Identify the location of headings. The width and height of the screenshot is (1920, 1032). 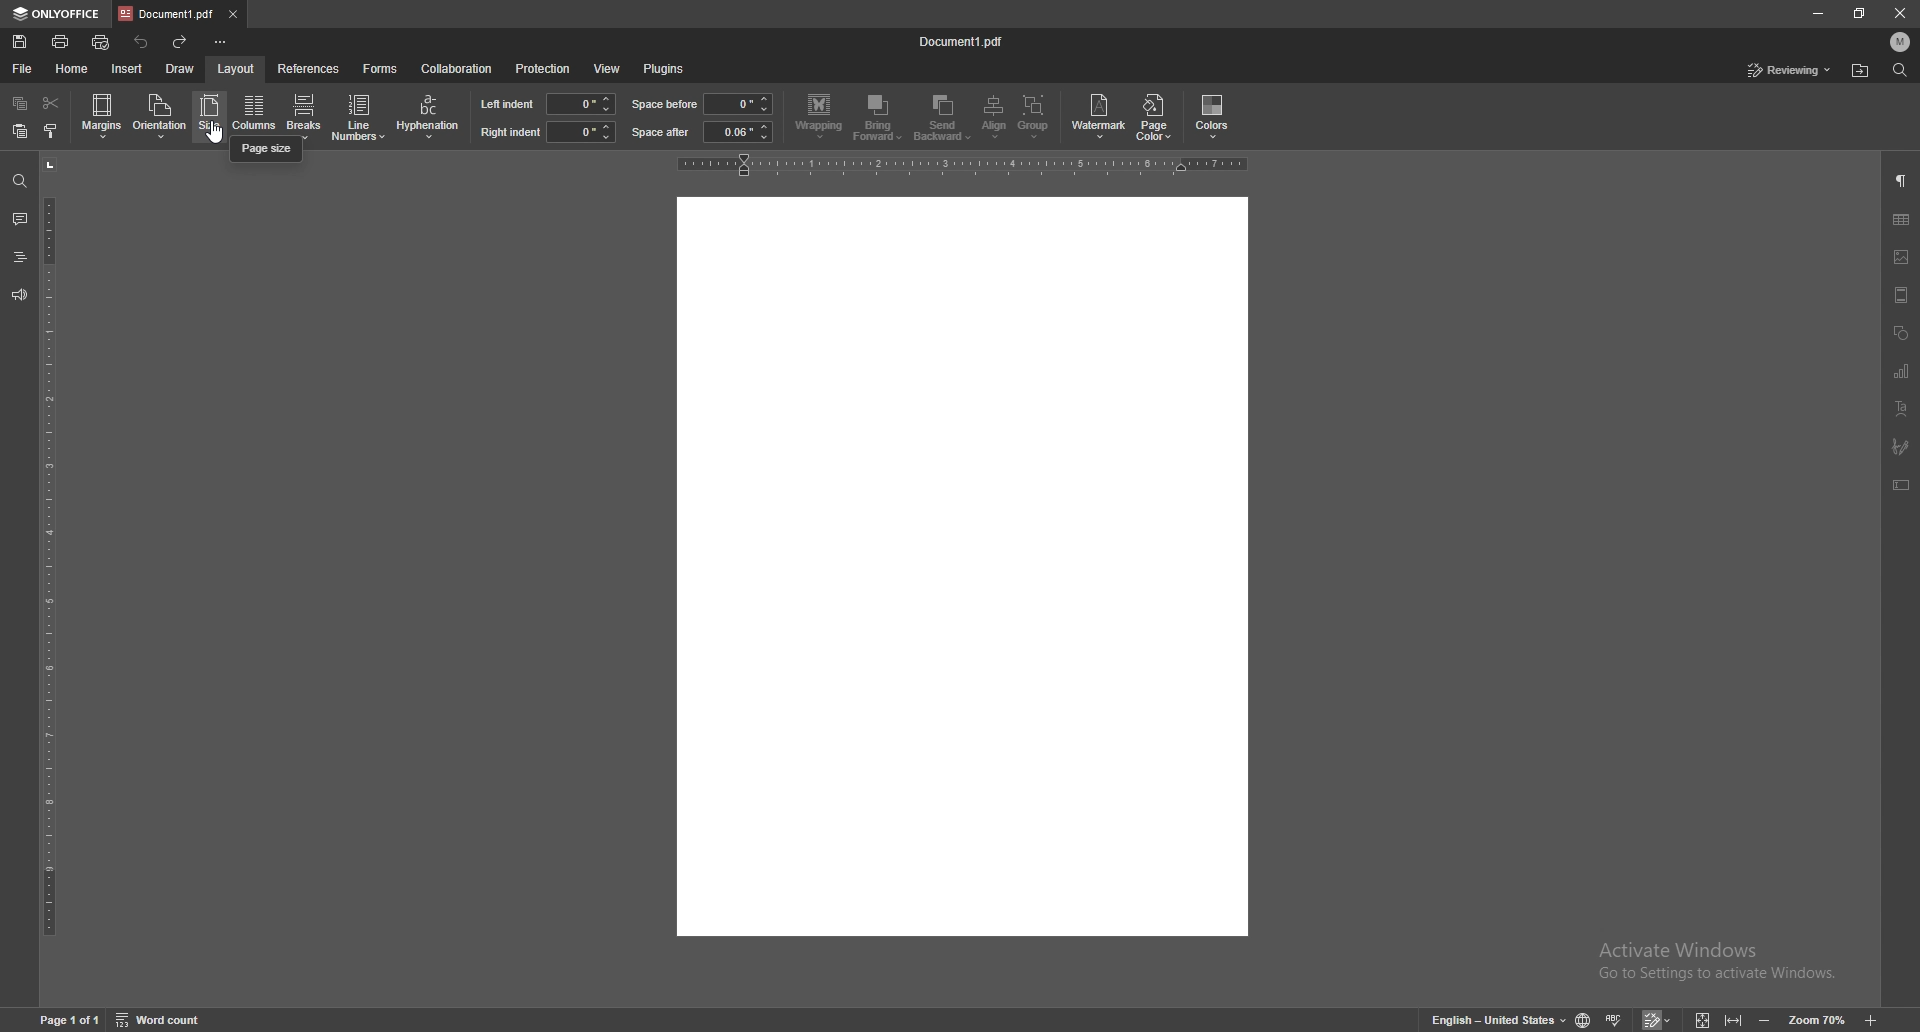
(19, 257).